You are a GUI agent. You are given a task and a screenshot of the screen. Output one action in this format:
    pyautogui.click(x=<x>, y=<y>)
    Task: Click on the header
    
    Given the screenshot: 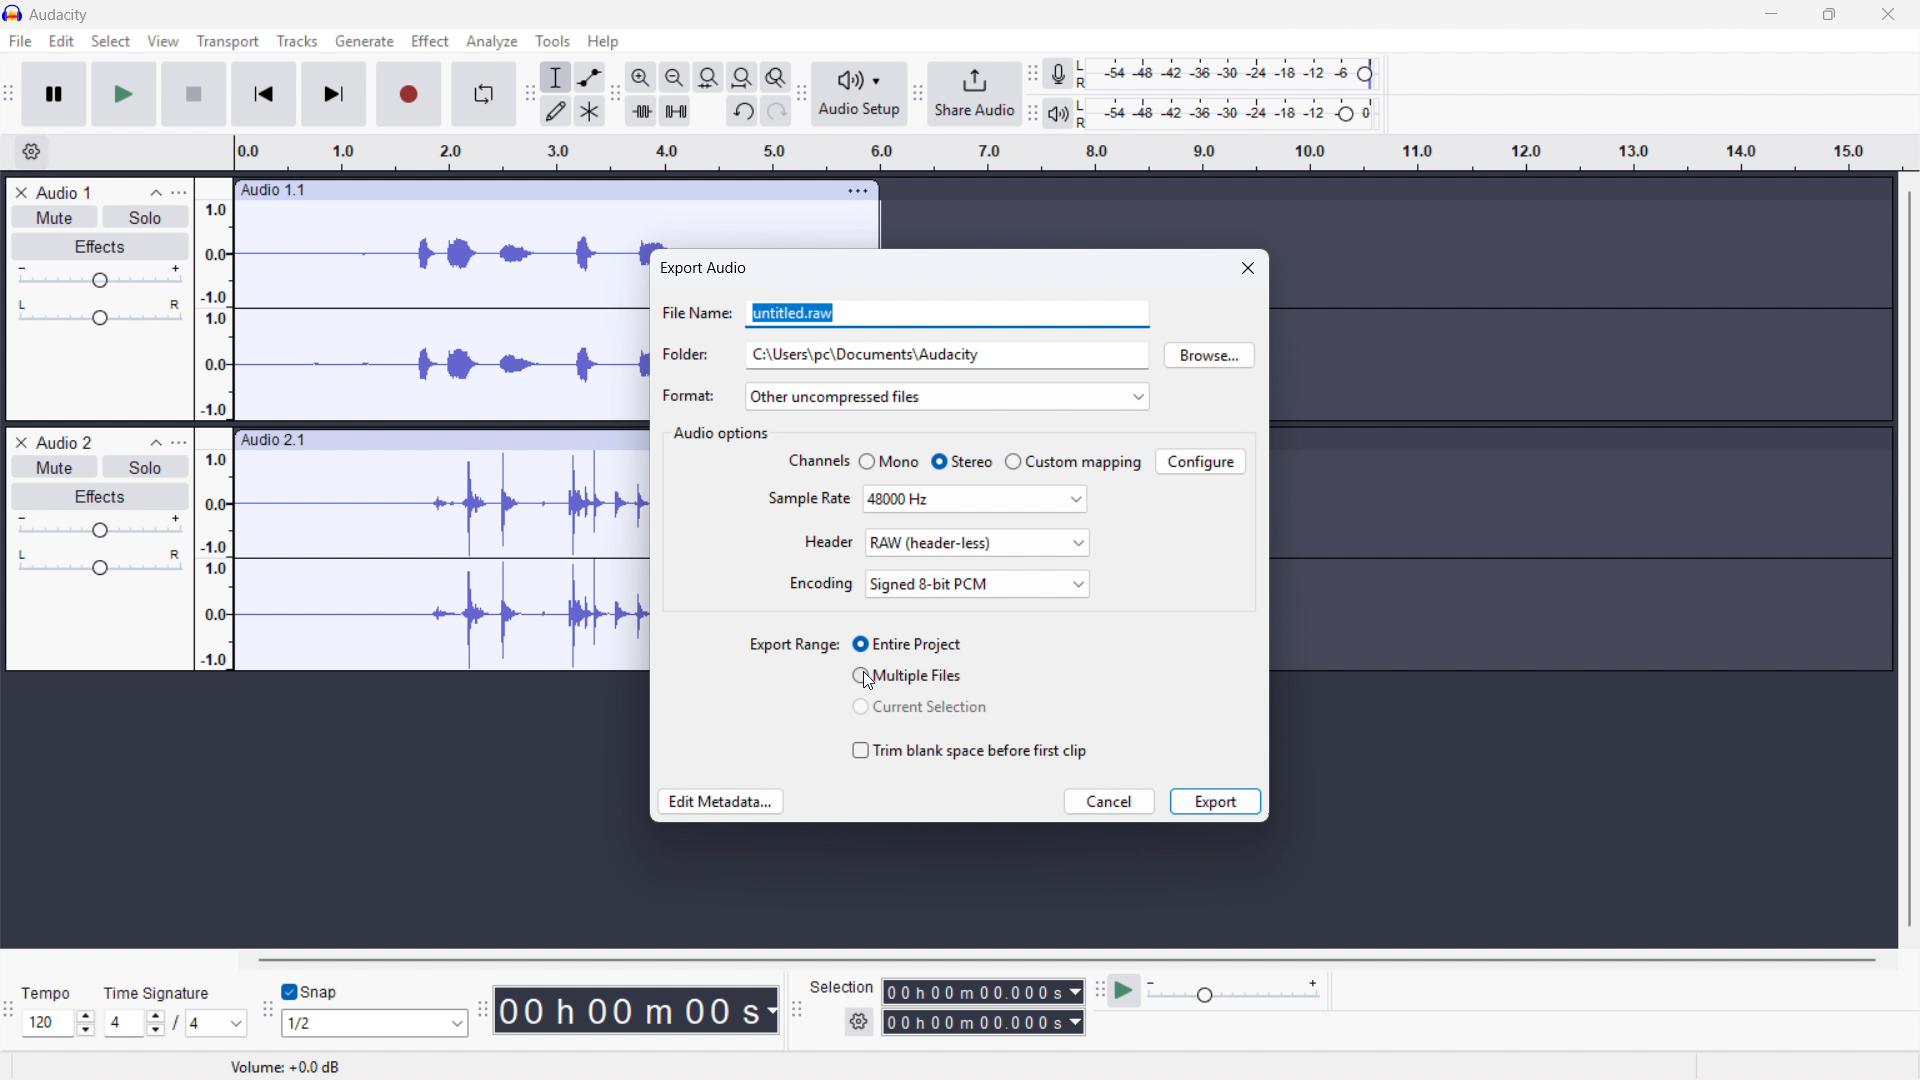 What is the action you would take?
    pyautogui.click(x=828, y=542)
    